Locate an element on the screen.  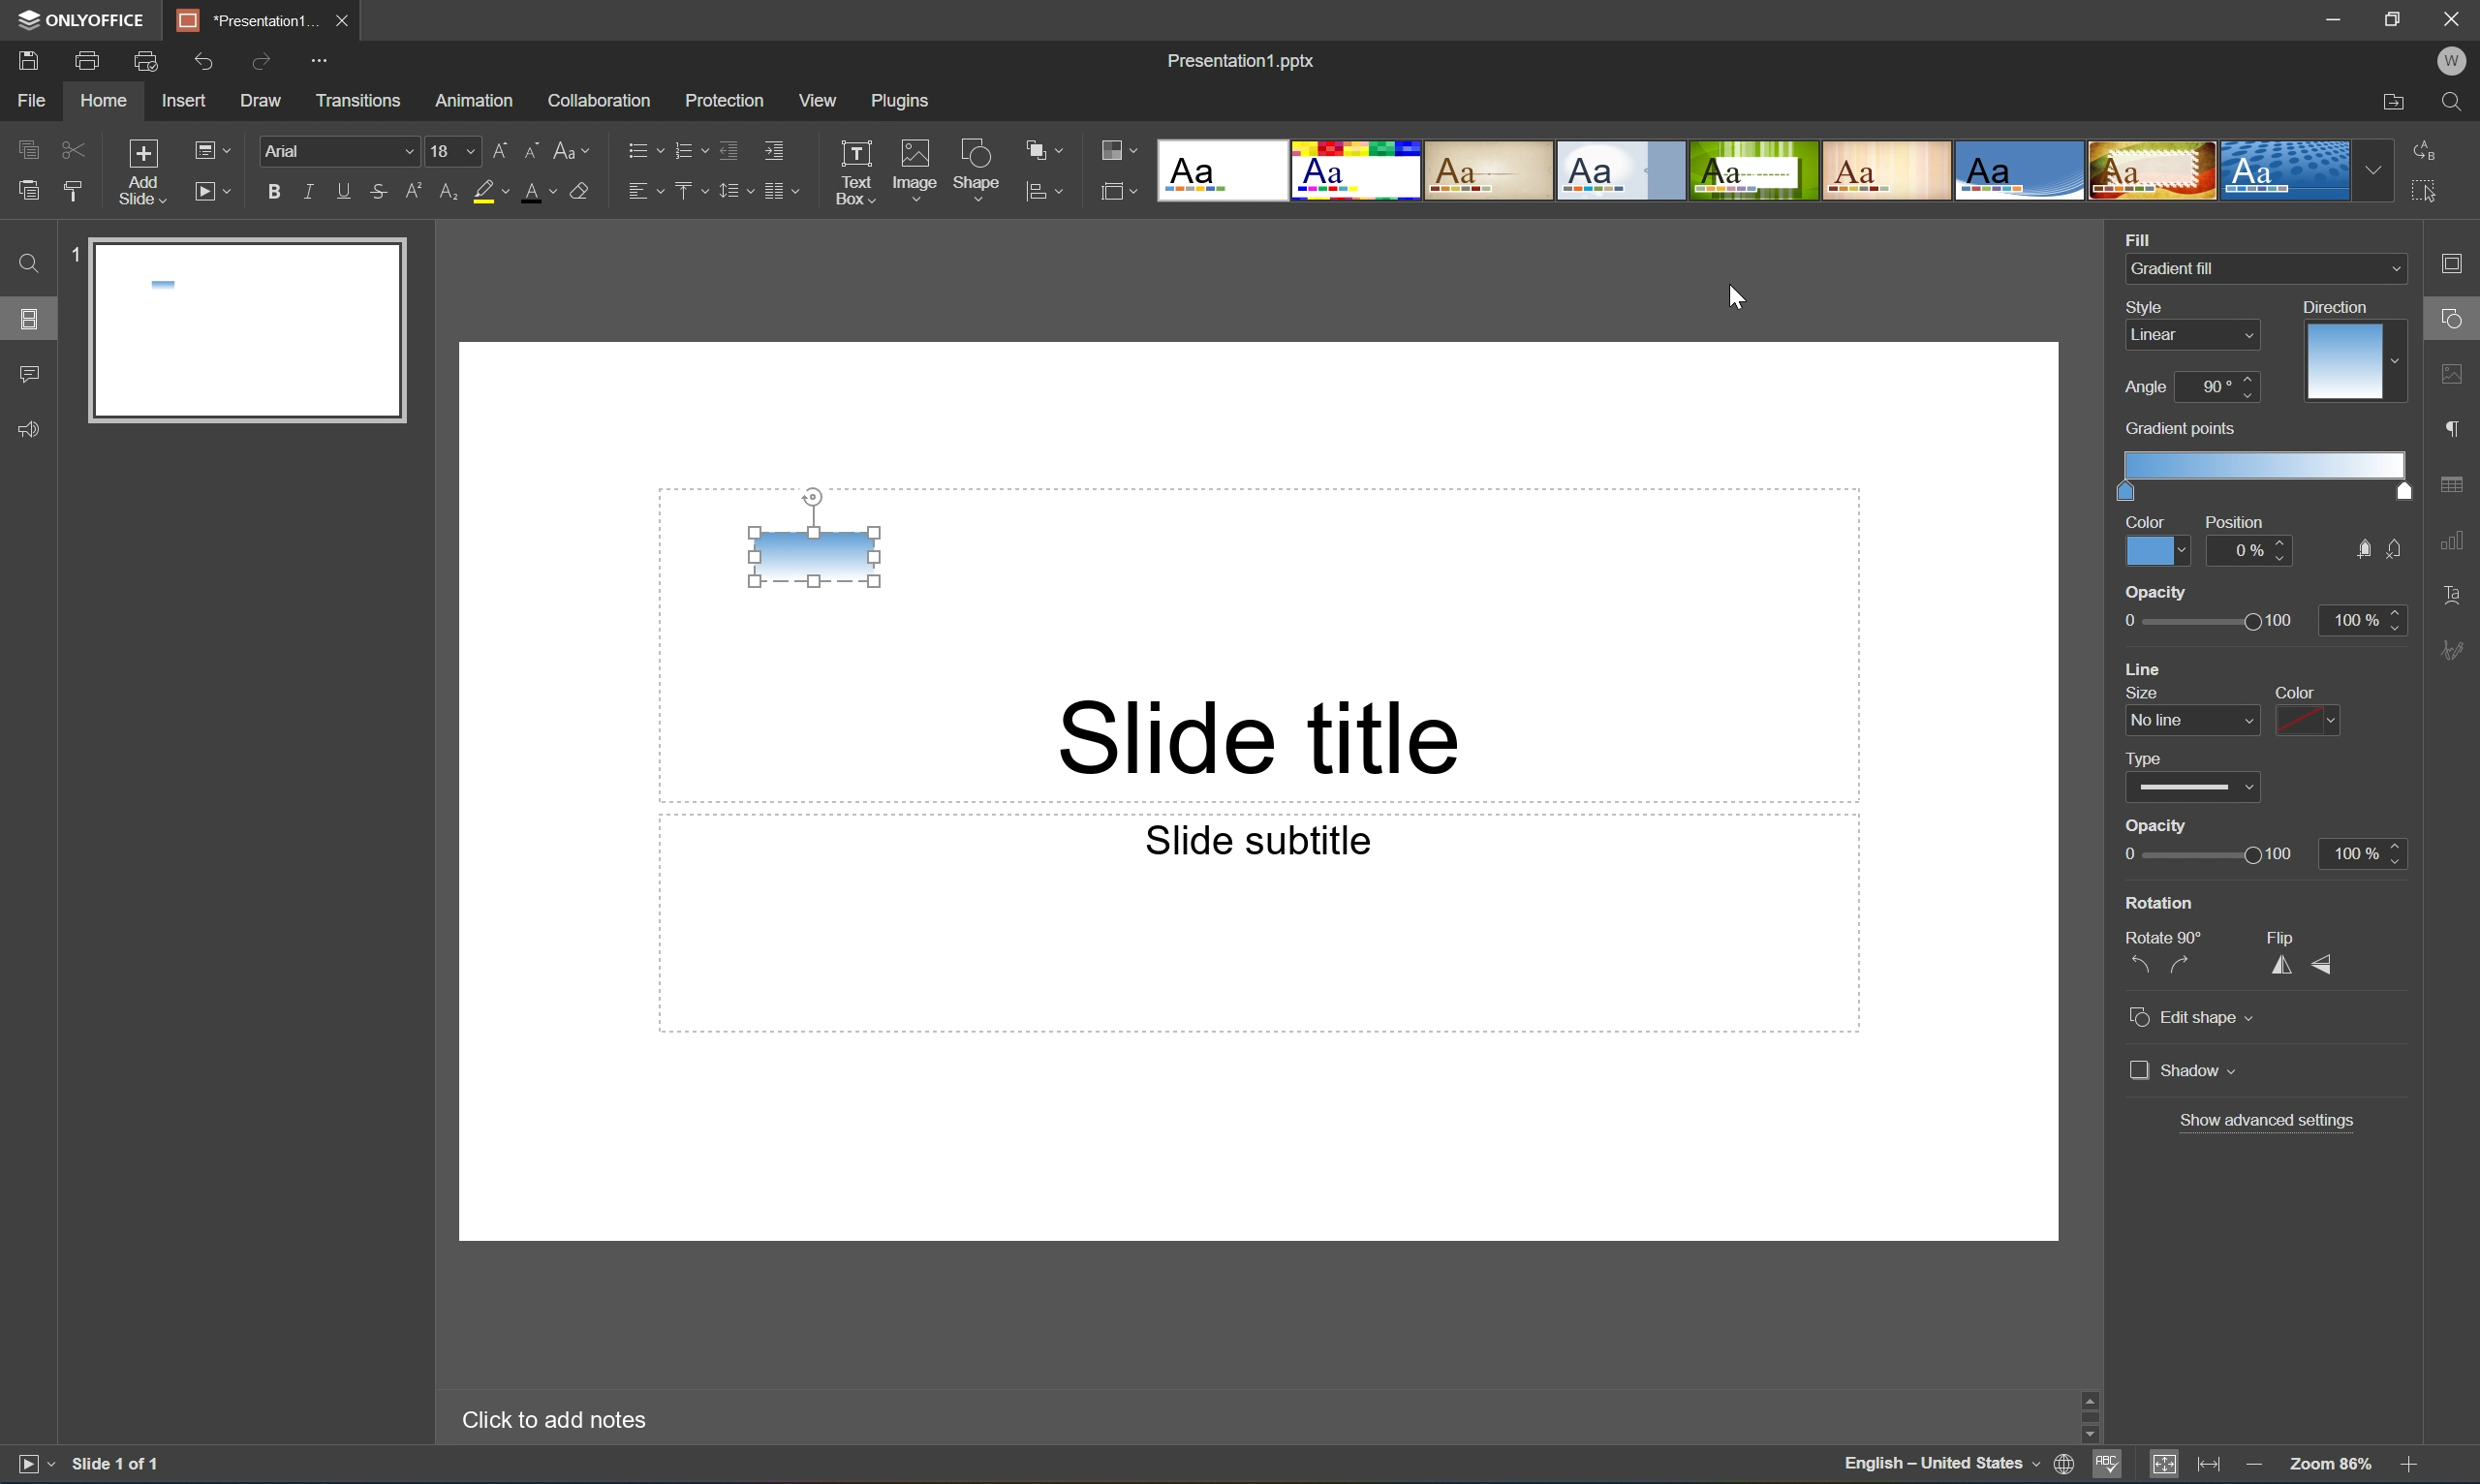
Select all is located at coordinates (2431, 197).